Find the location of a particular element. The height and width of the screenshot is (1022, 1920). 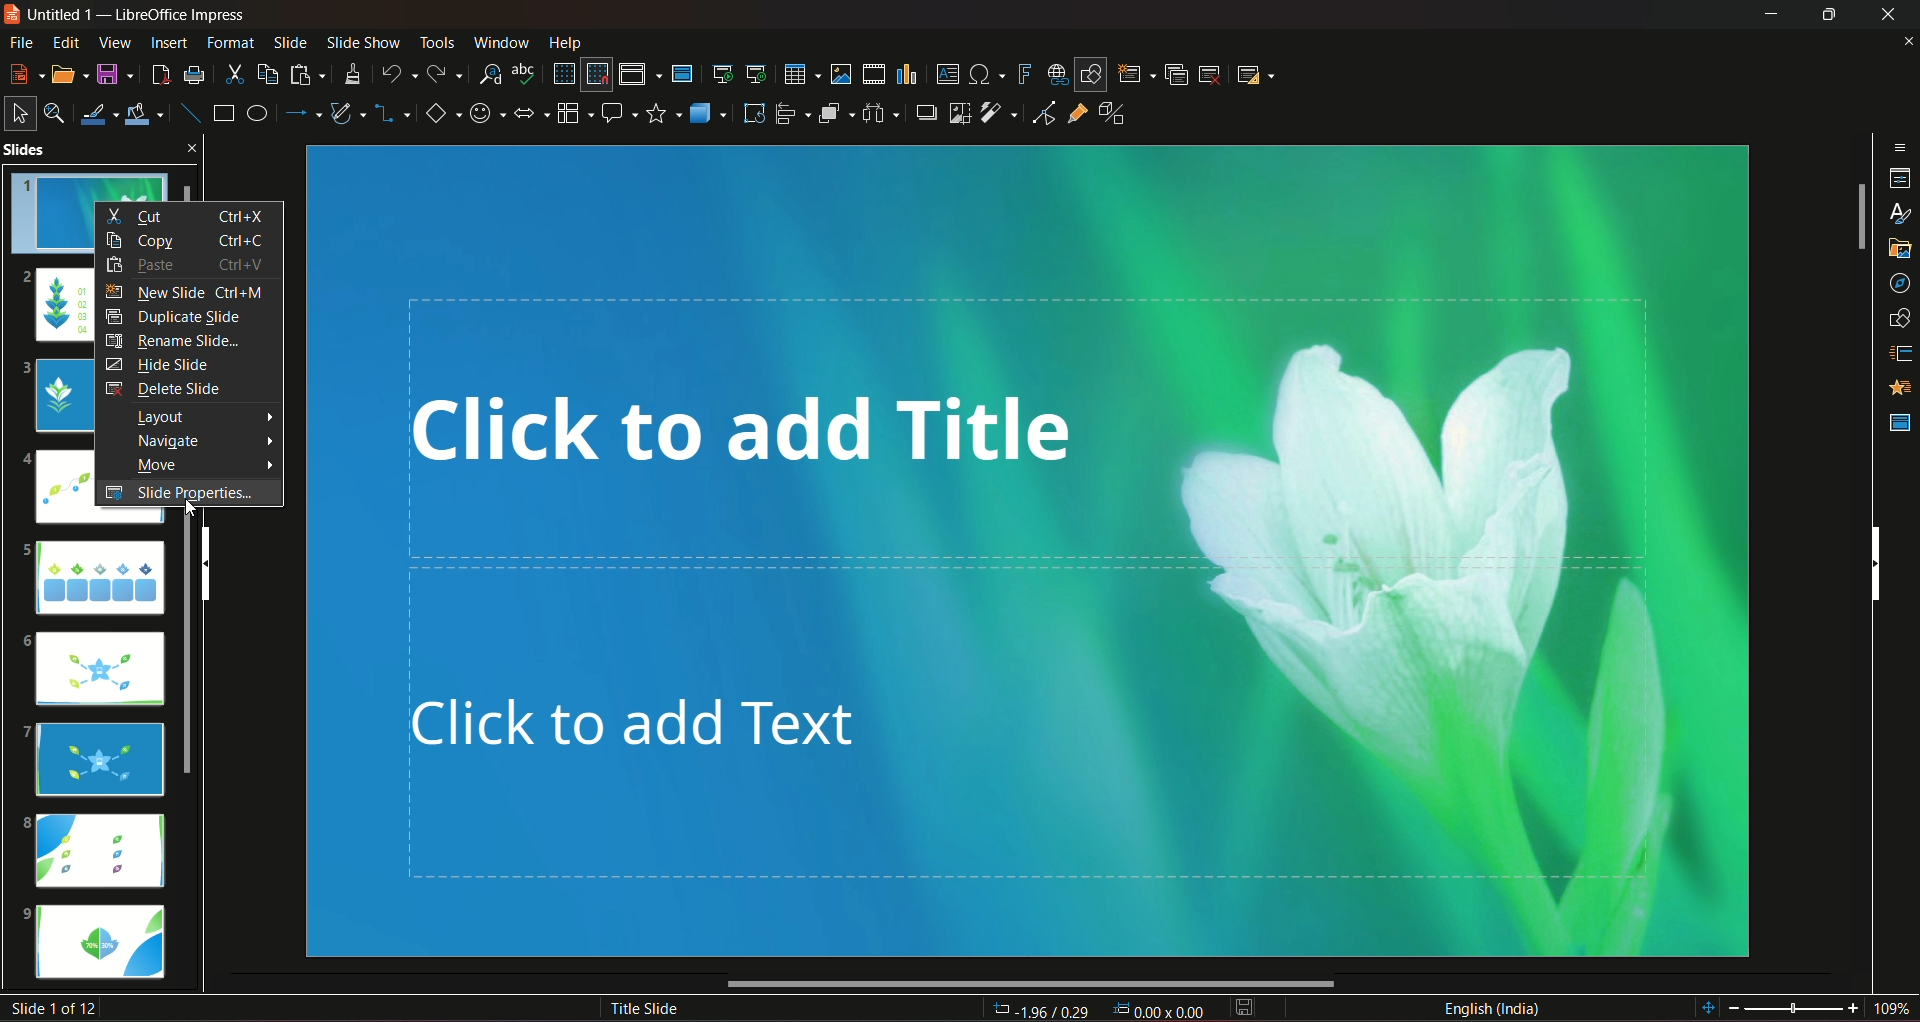

slide 1 is located at coordinates (54, 211).